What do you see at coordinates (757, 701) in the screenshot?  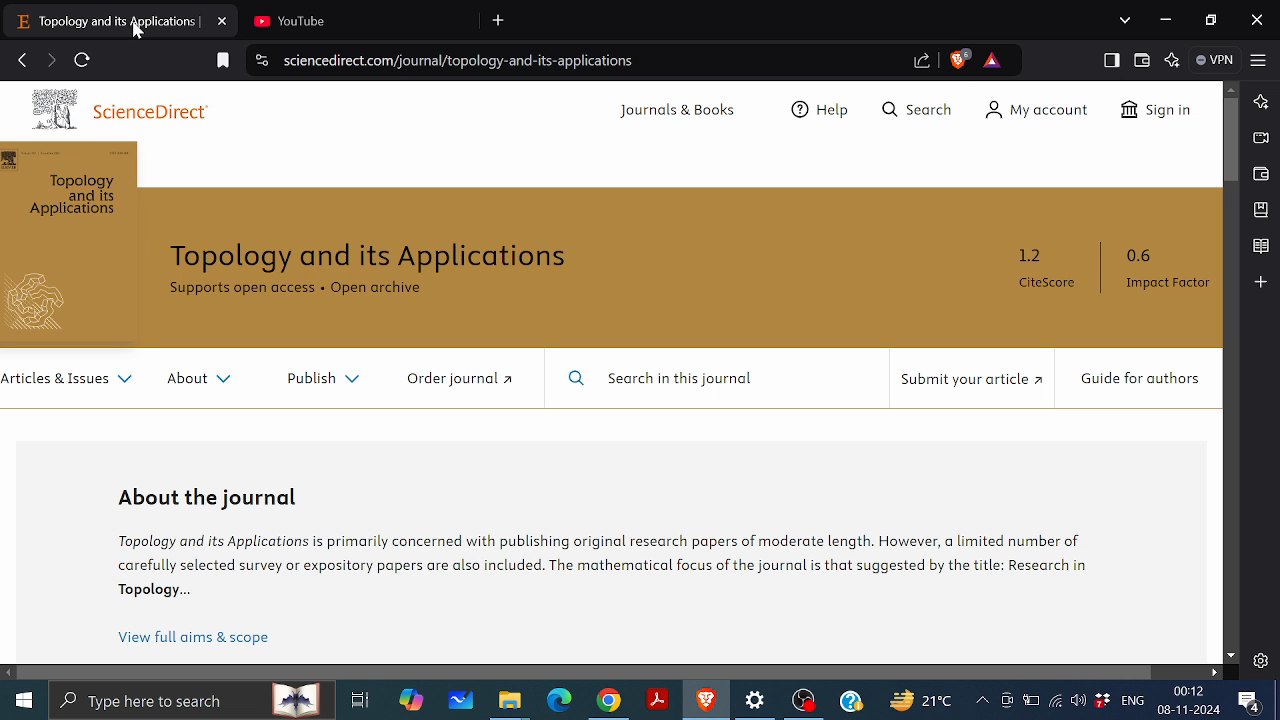 I see `Settings` at bounding box center [757, 701].